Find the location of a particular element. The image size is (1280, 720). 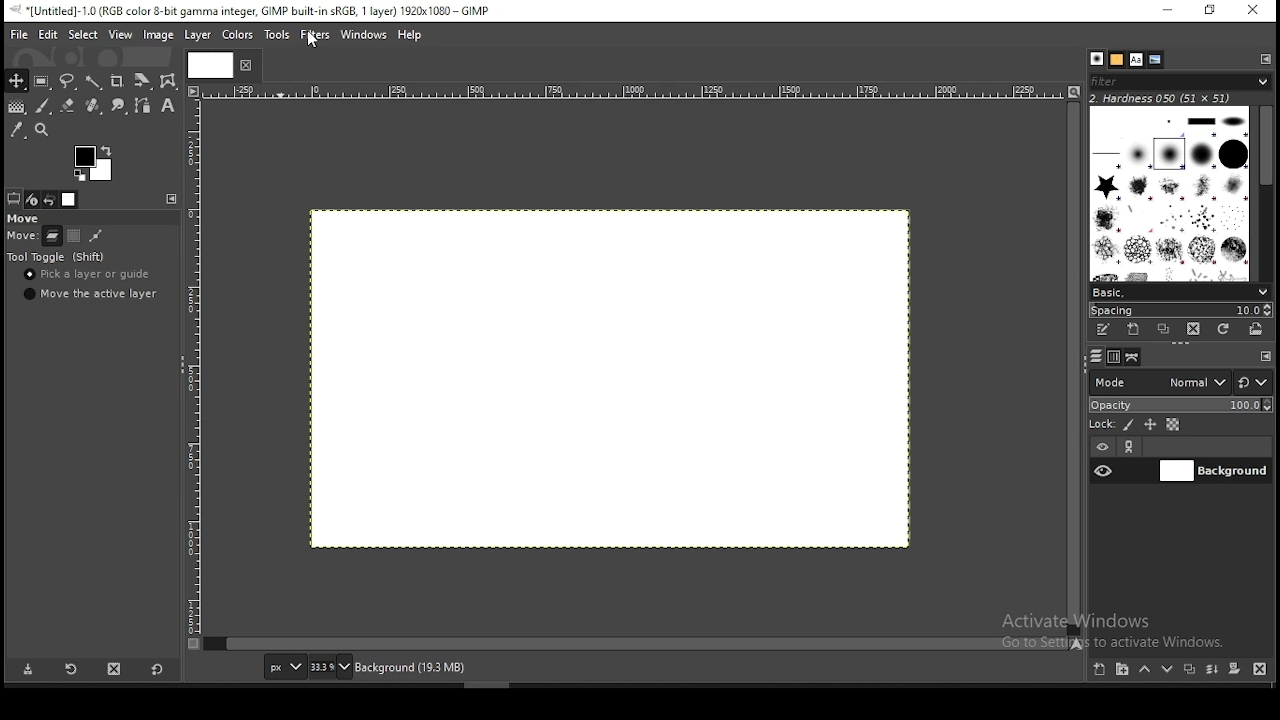

cinfigure this tab is located at coordinates (1267, 356).